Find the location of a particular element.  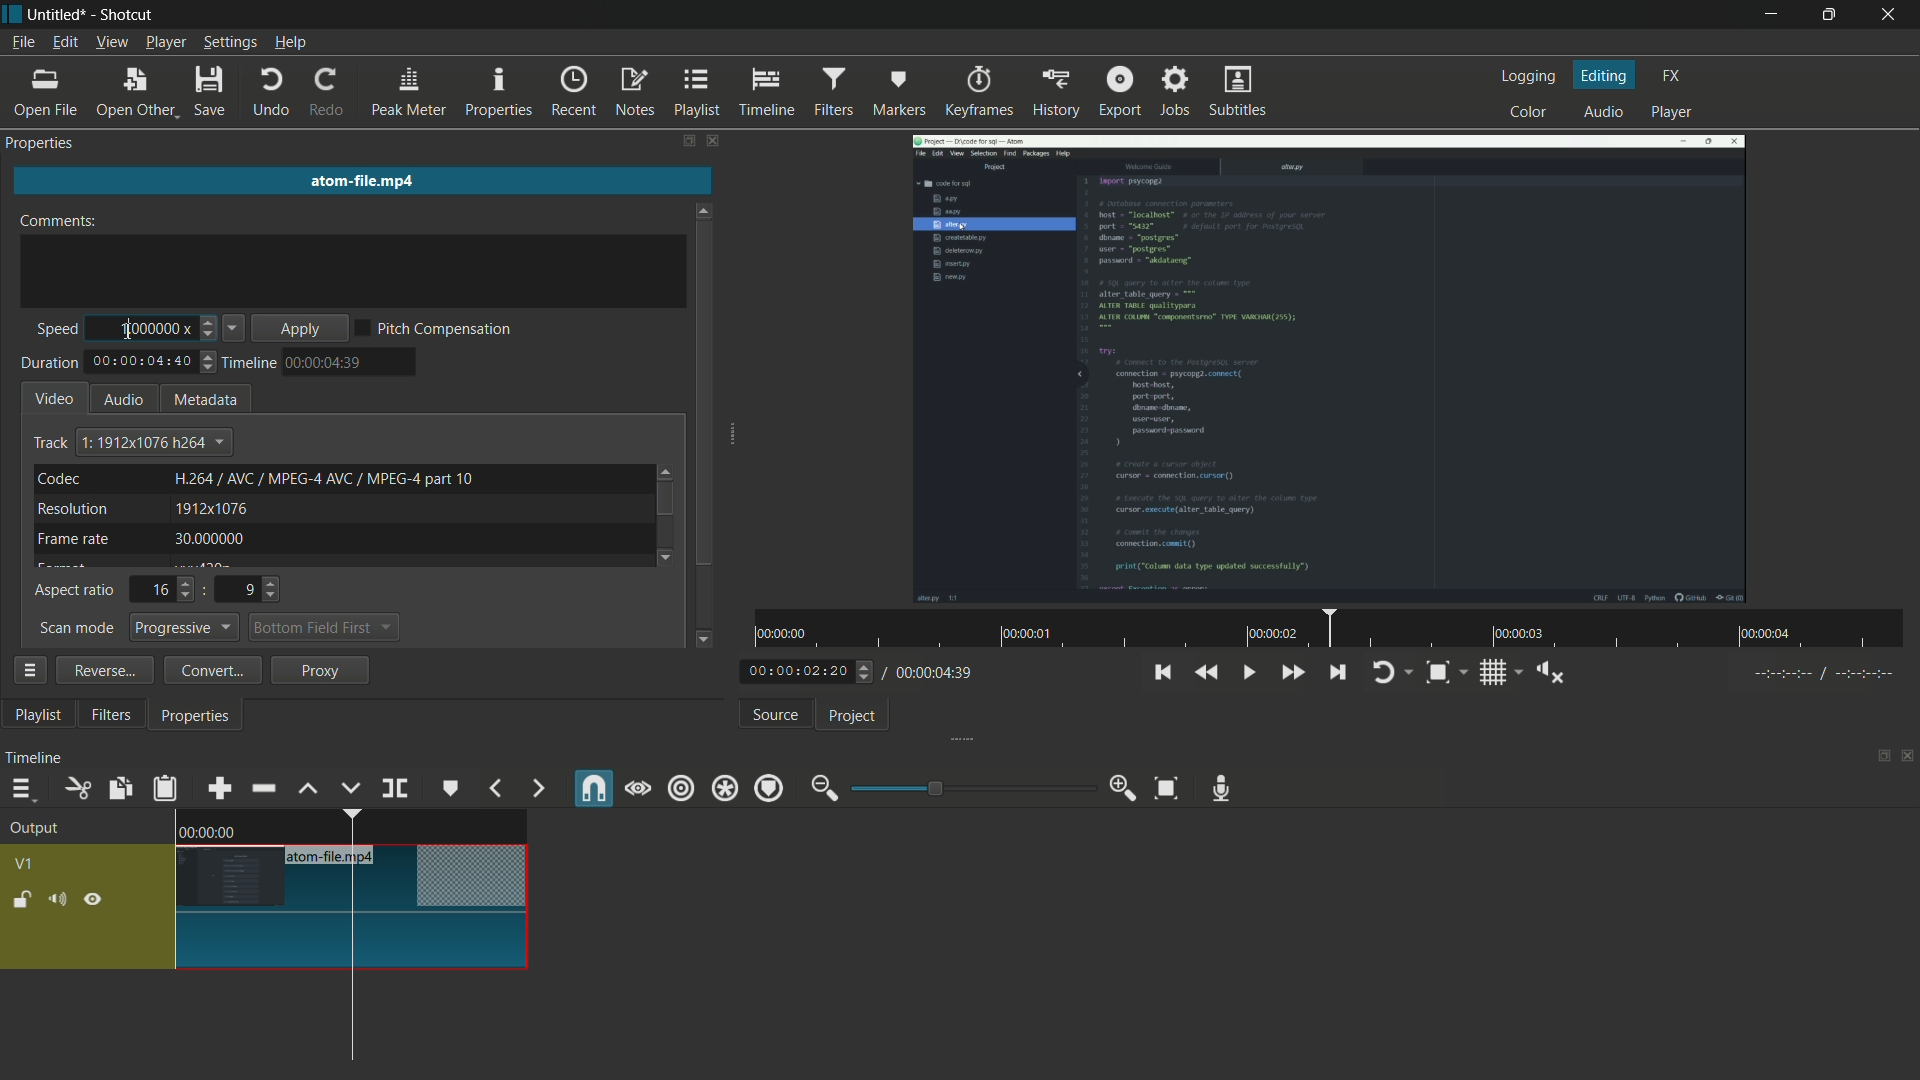

30 is located at coordinates (207, 538).